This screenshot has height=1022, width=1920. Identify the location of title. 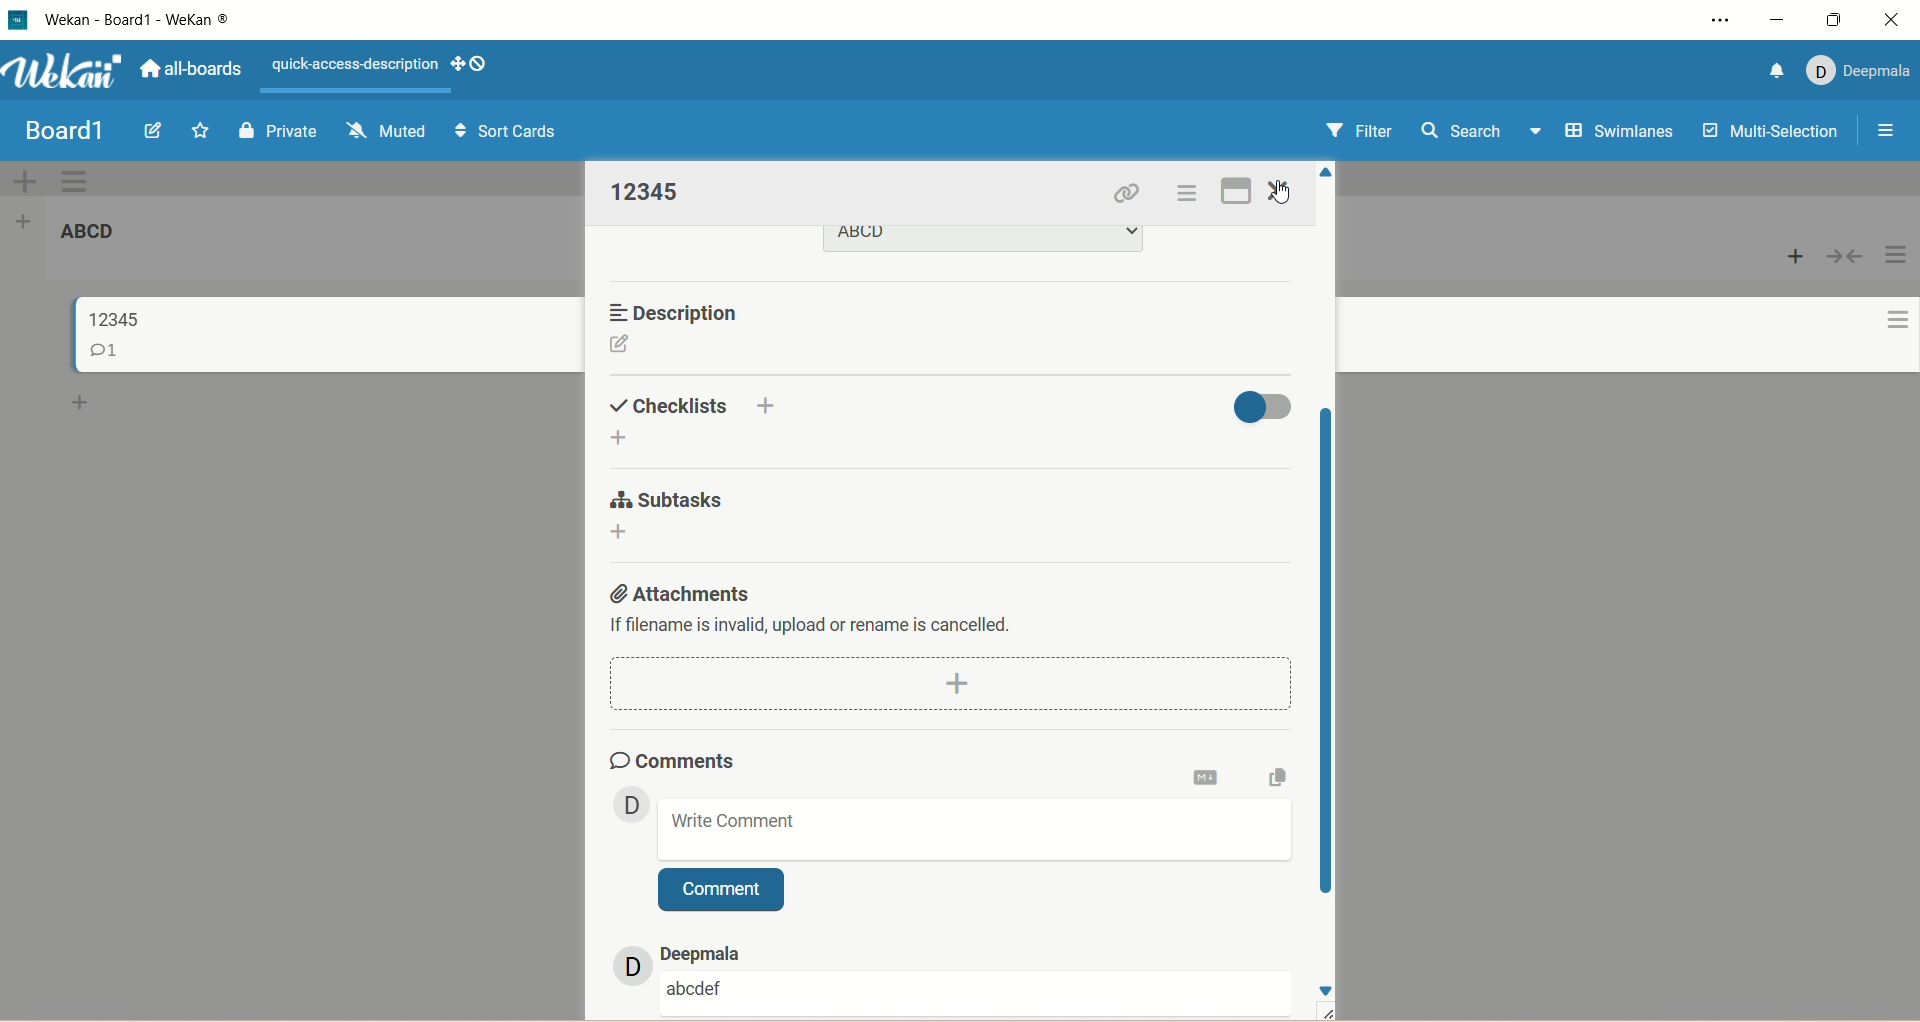
(173, 20).